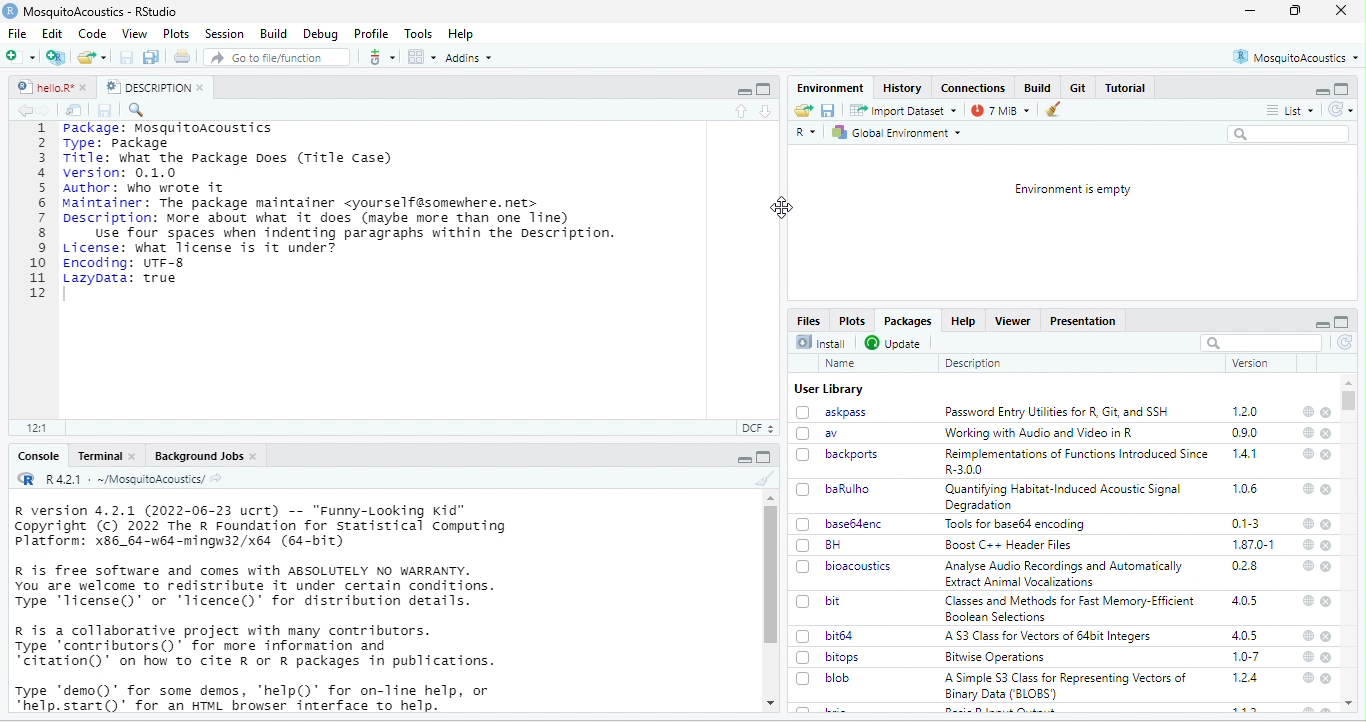 This screenshot has height=722, width=1366. Describe the element at coordinates (107, 111) in the screenshot. I see `Save` at that location.